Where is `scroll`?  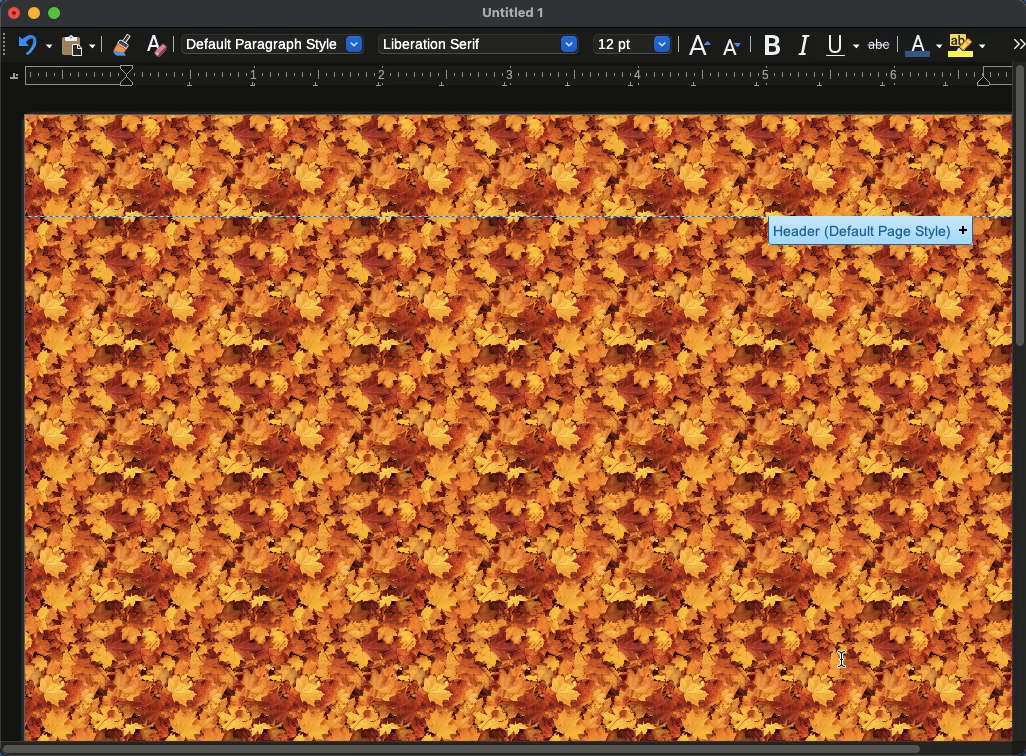
scroll is located at coordinates (1021, 410).